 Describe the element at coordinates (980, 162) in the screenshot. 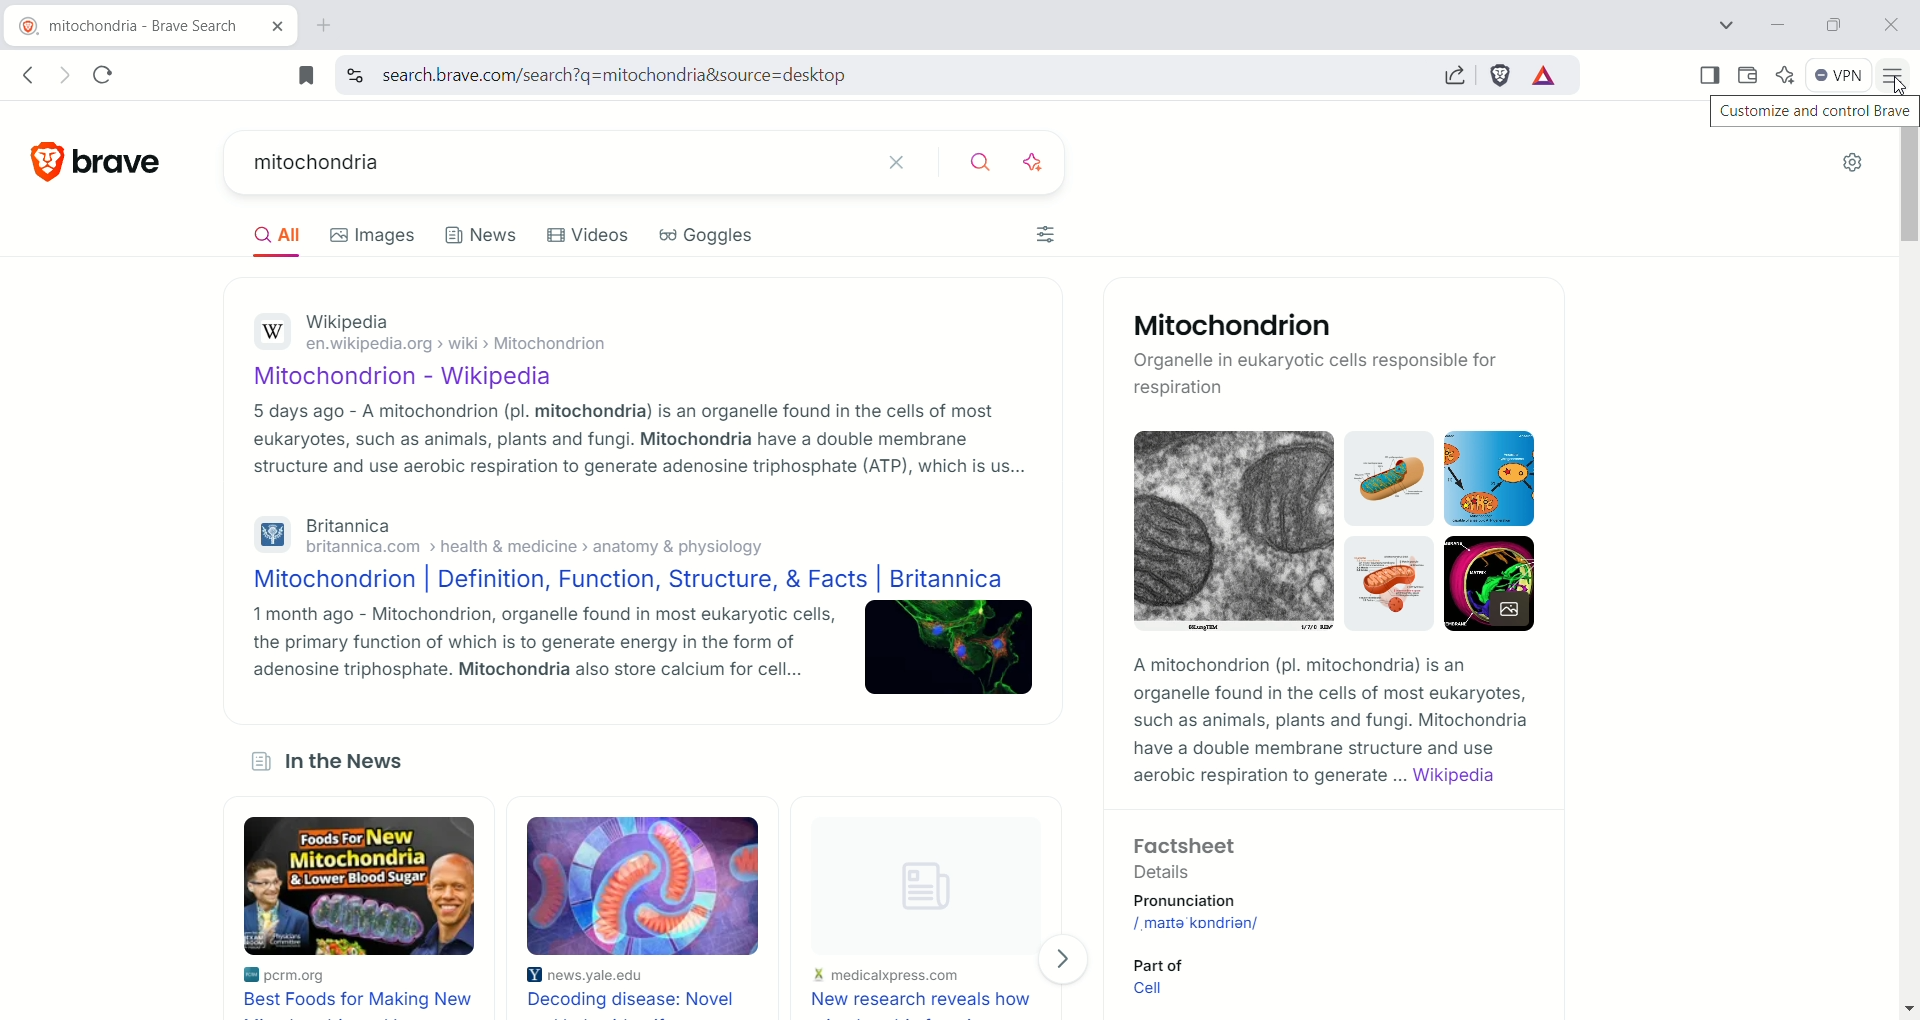

I see `search` at that location.